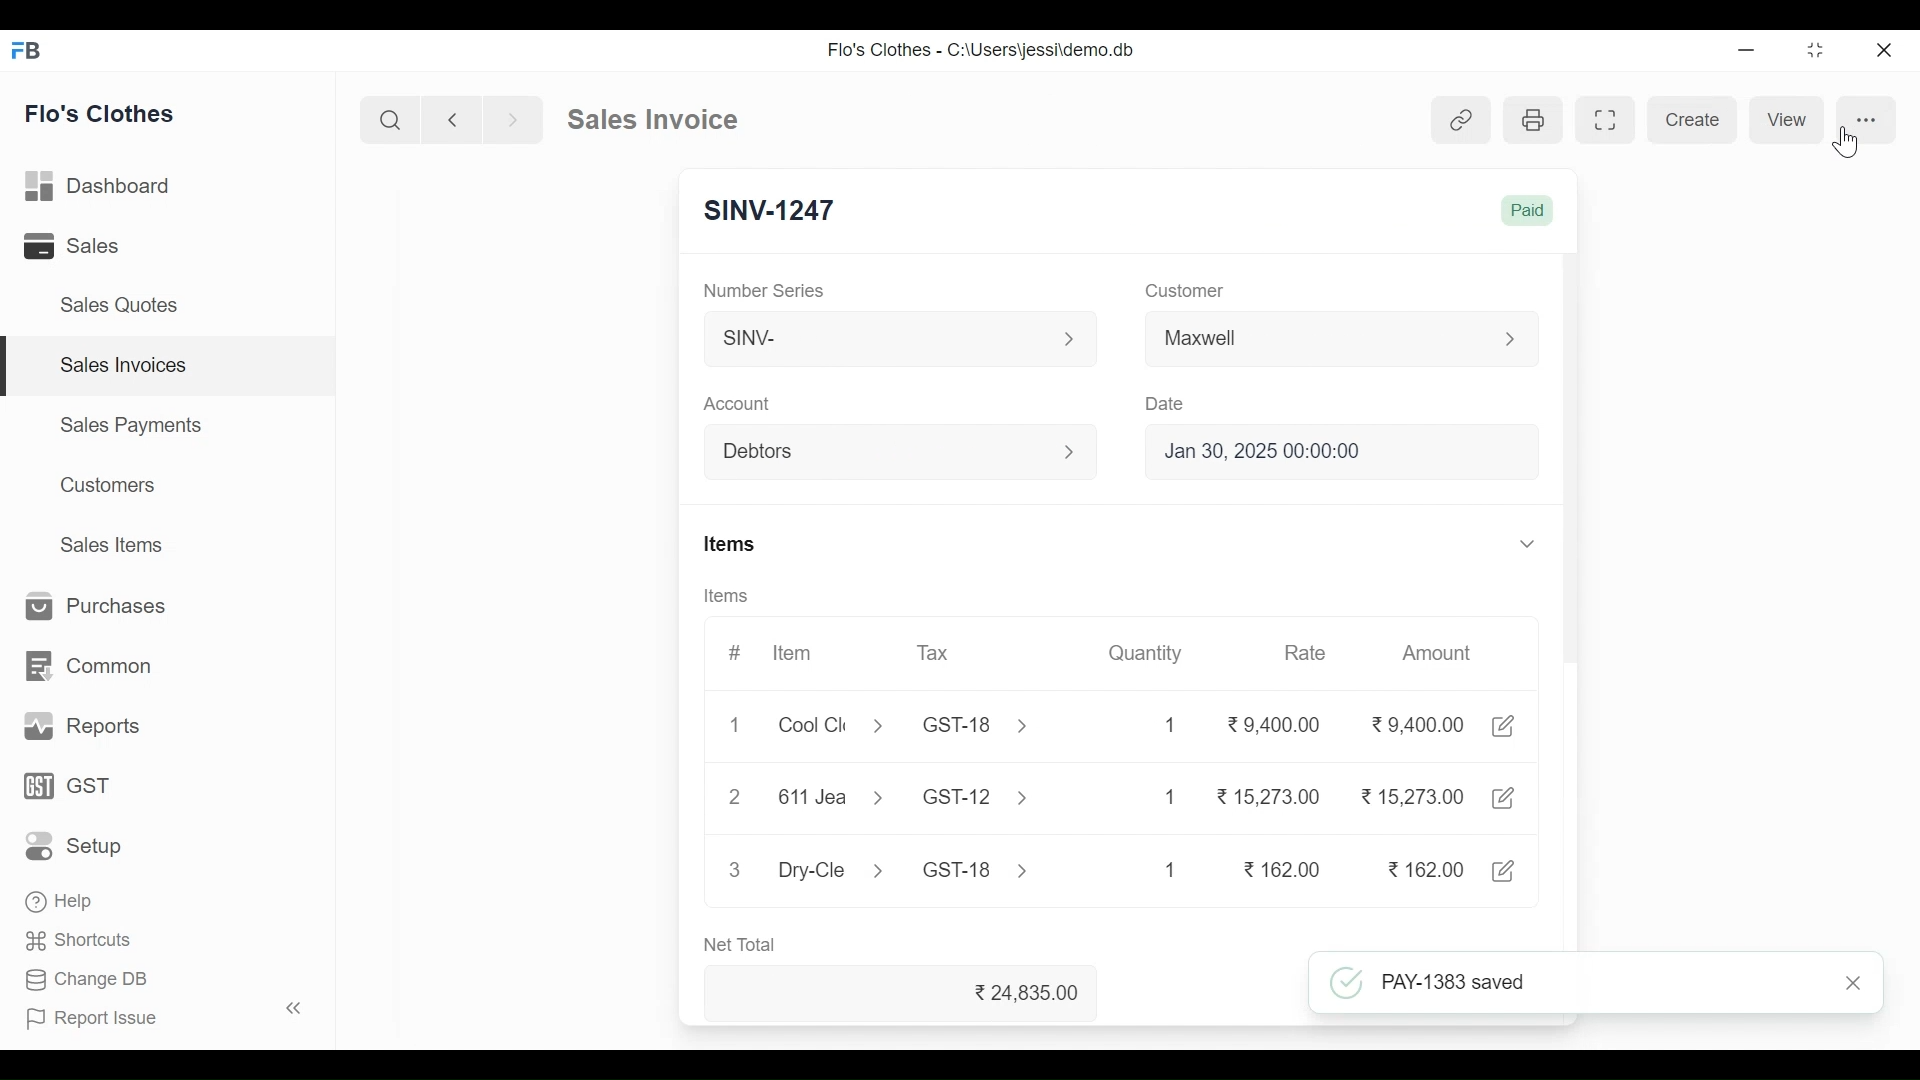 The height and width of the screenshot is (1080, 1920). I want to click on Close tooltip, so click(1860, 983).